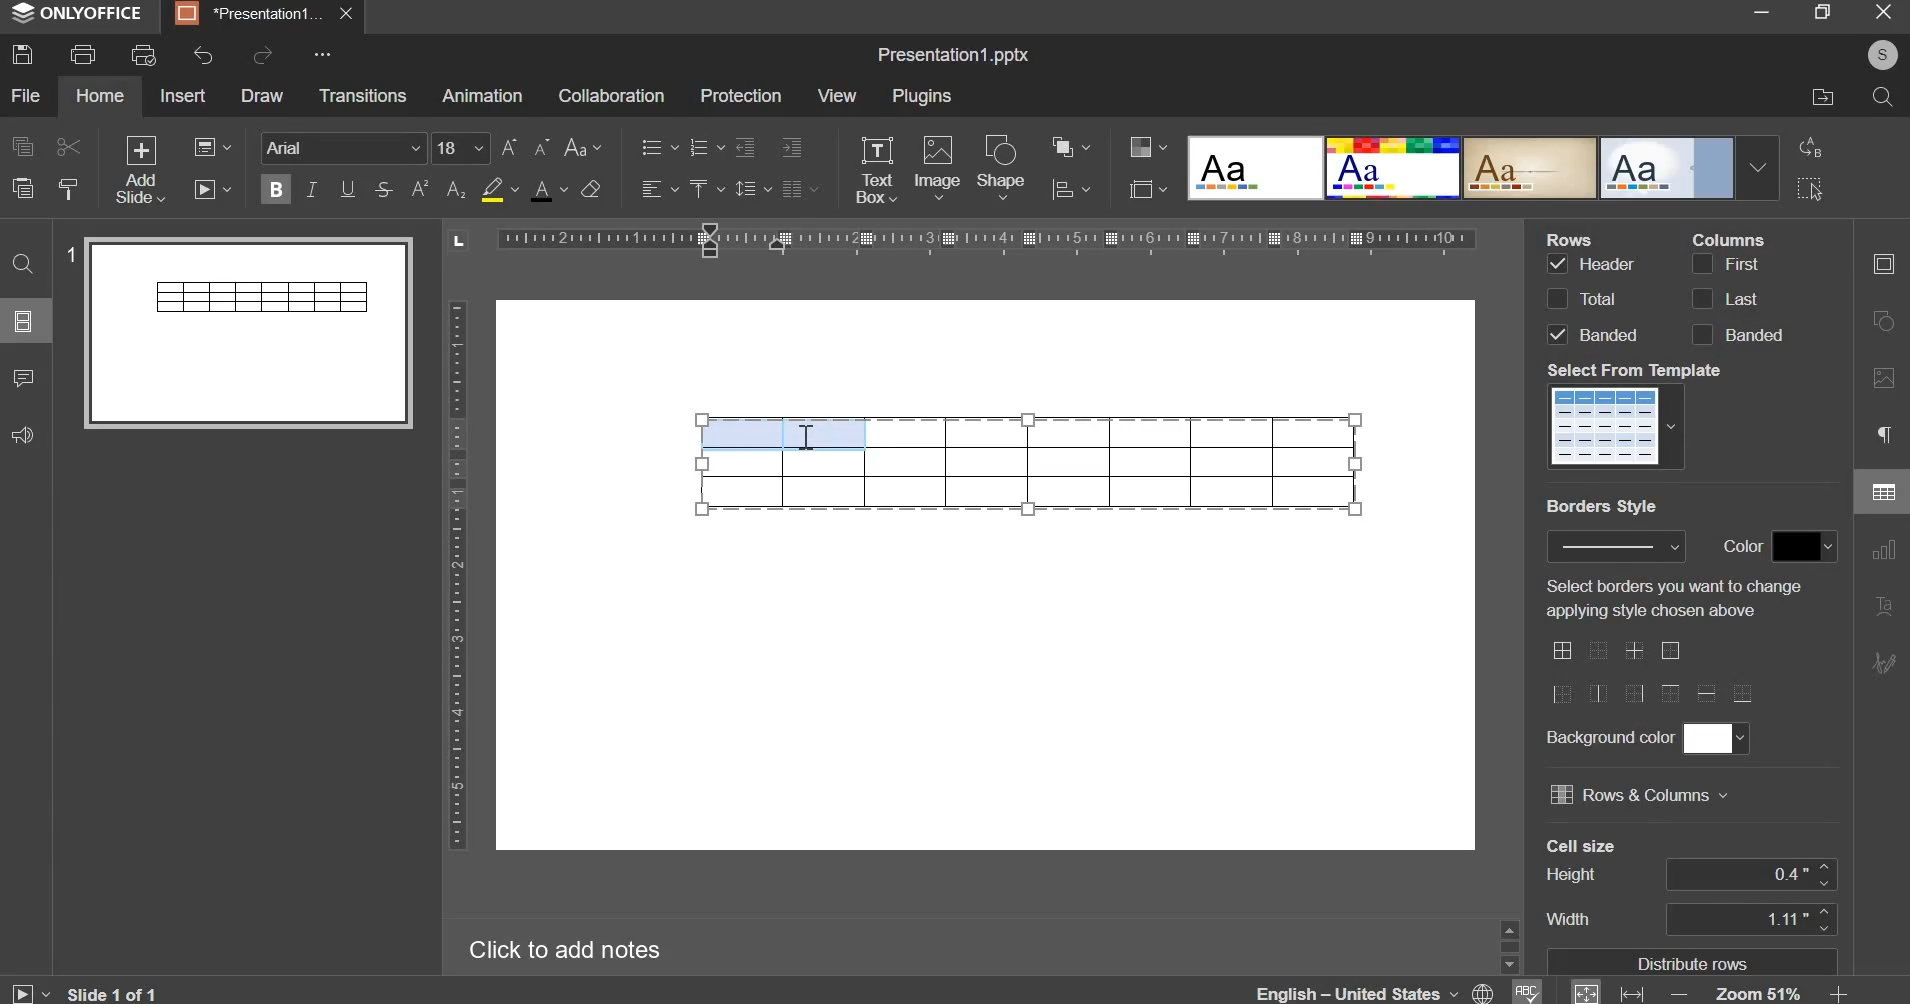 The height and width of the screenshot is (1004, 1910). What do you see at coordinates (1653, 671) in the screenshot?
I see `border style` at bounding box center [1653, 671].